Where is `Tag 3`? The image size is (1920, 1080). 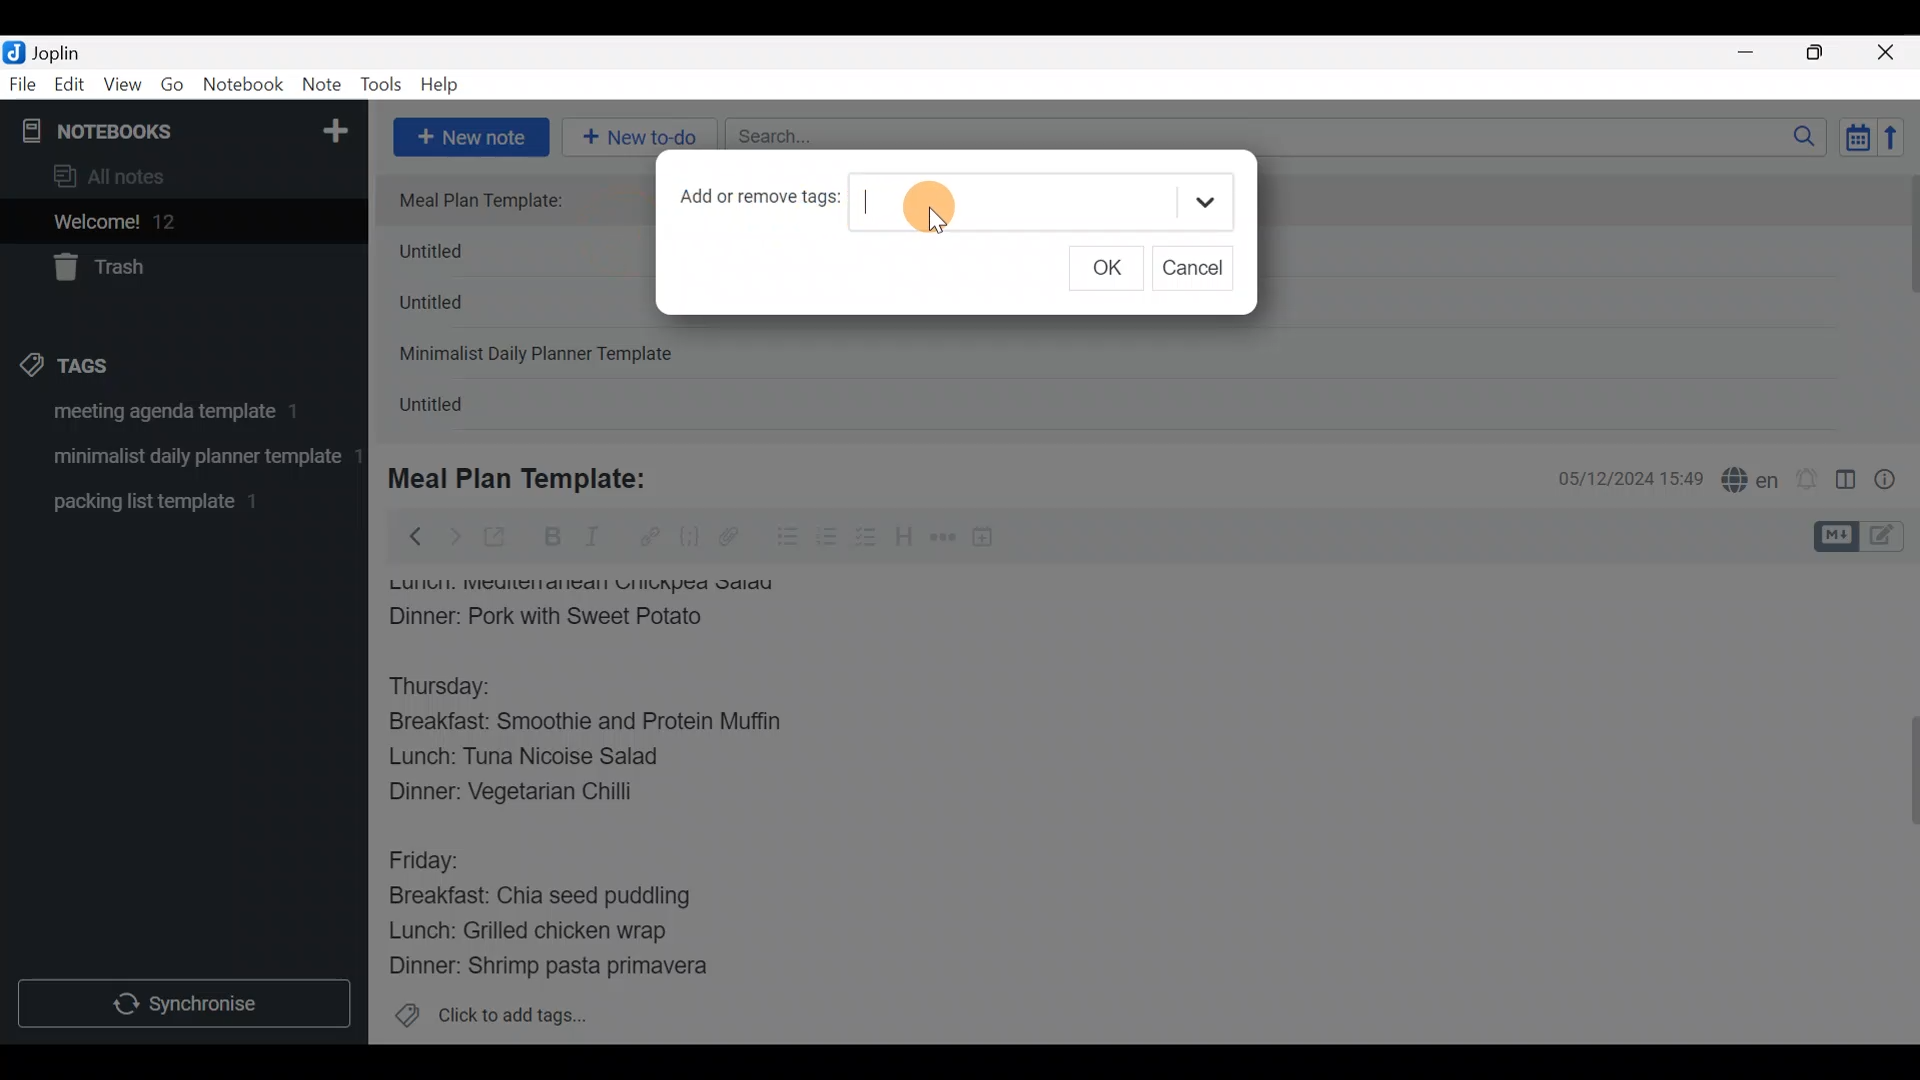 Tag 3 is located at coordinates (177, 501).